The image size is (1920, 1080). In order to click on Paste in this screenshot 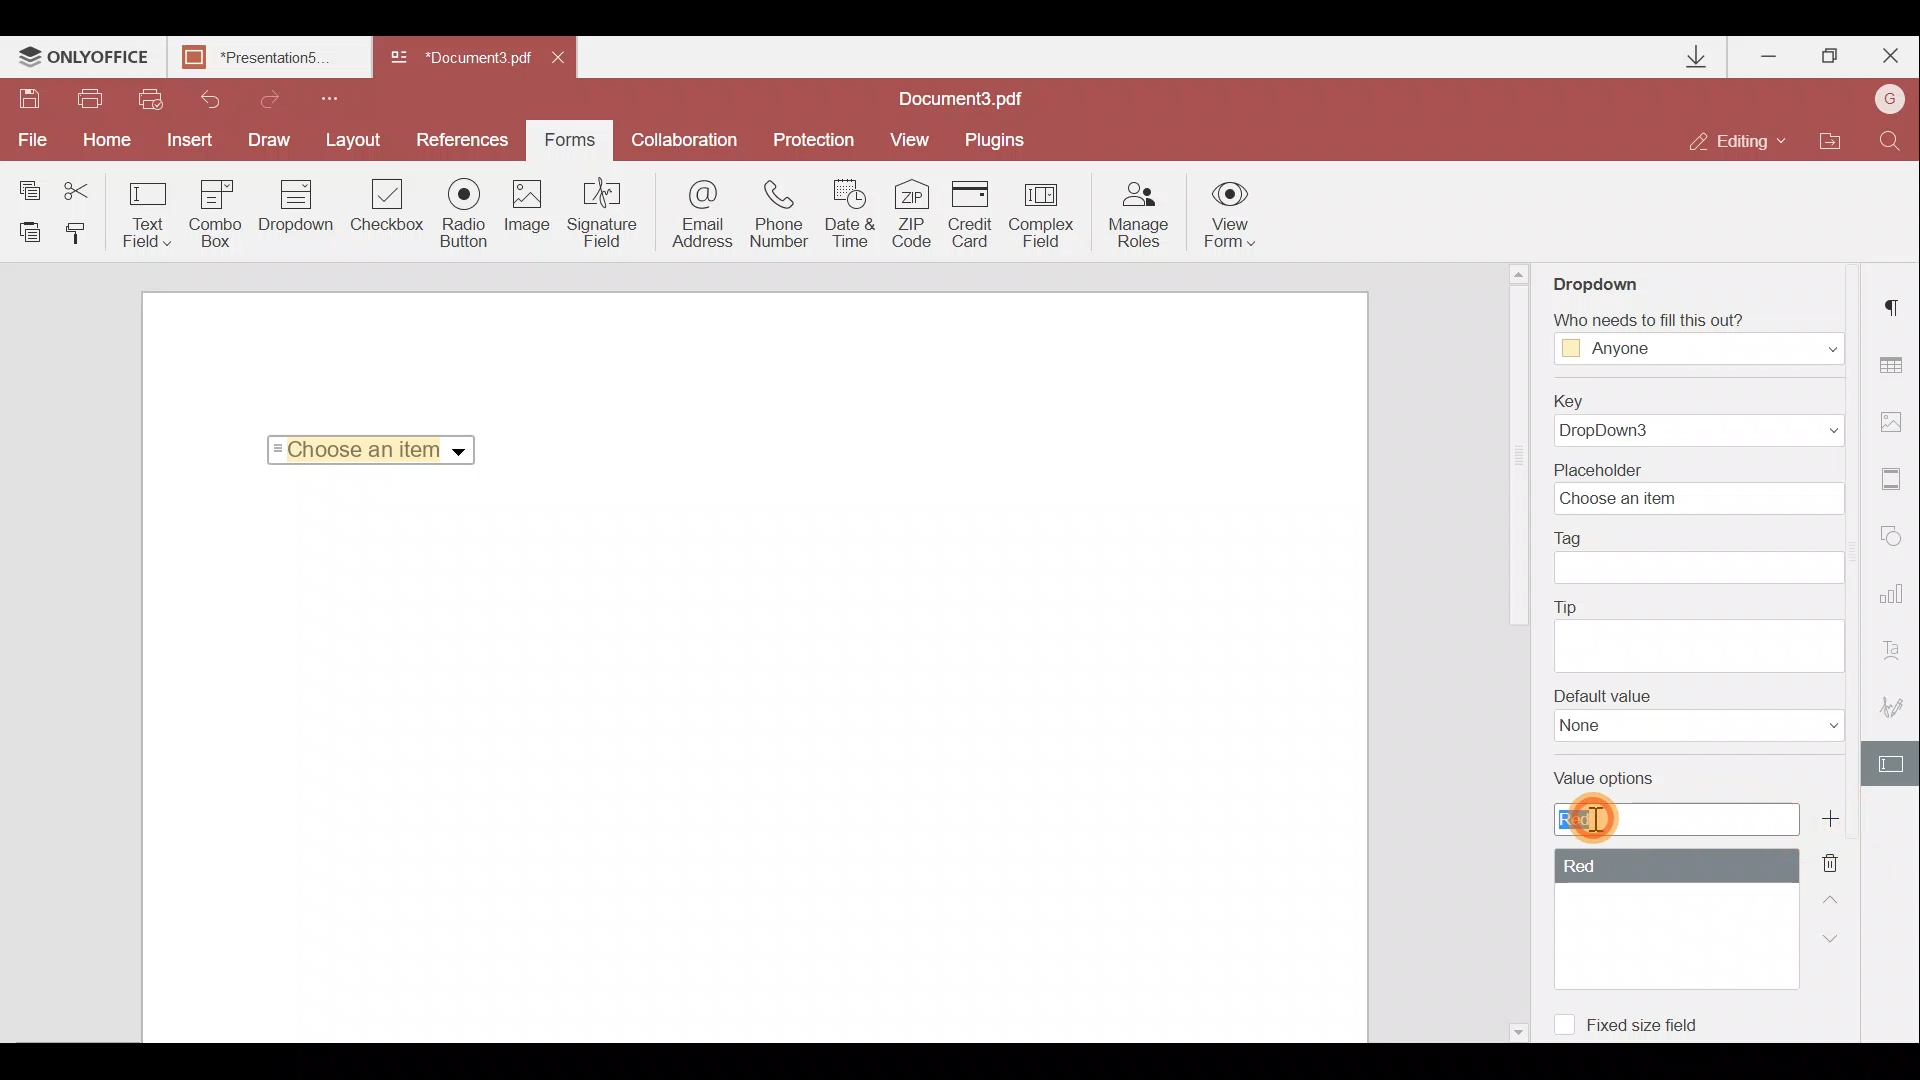, I will do `click(28, 235)`.